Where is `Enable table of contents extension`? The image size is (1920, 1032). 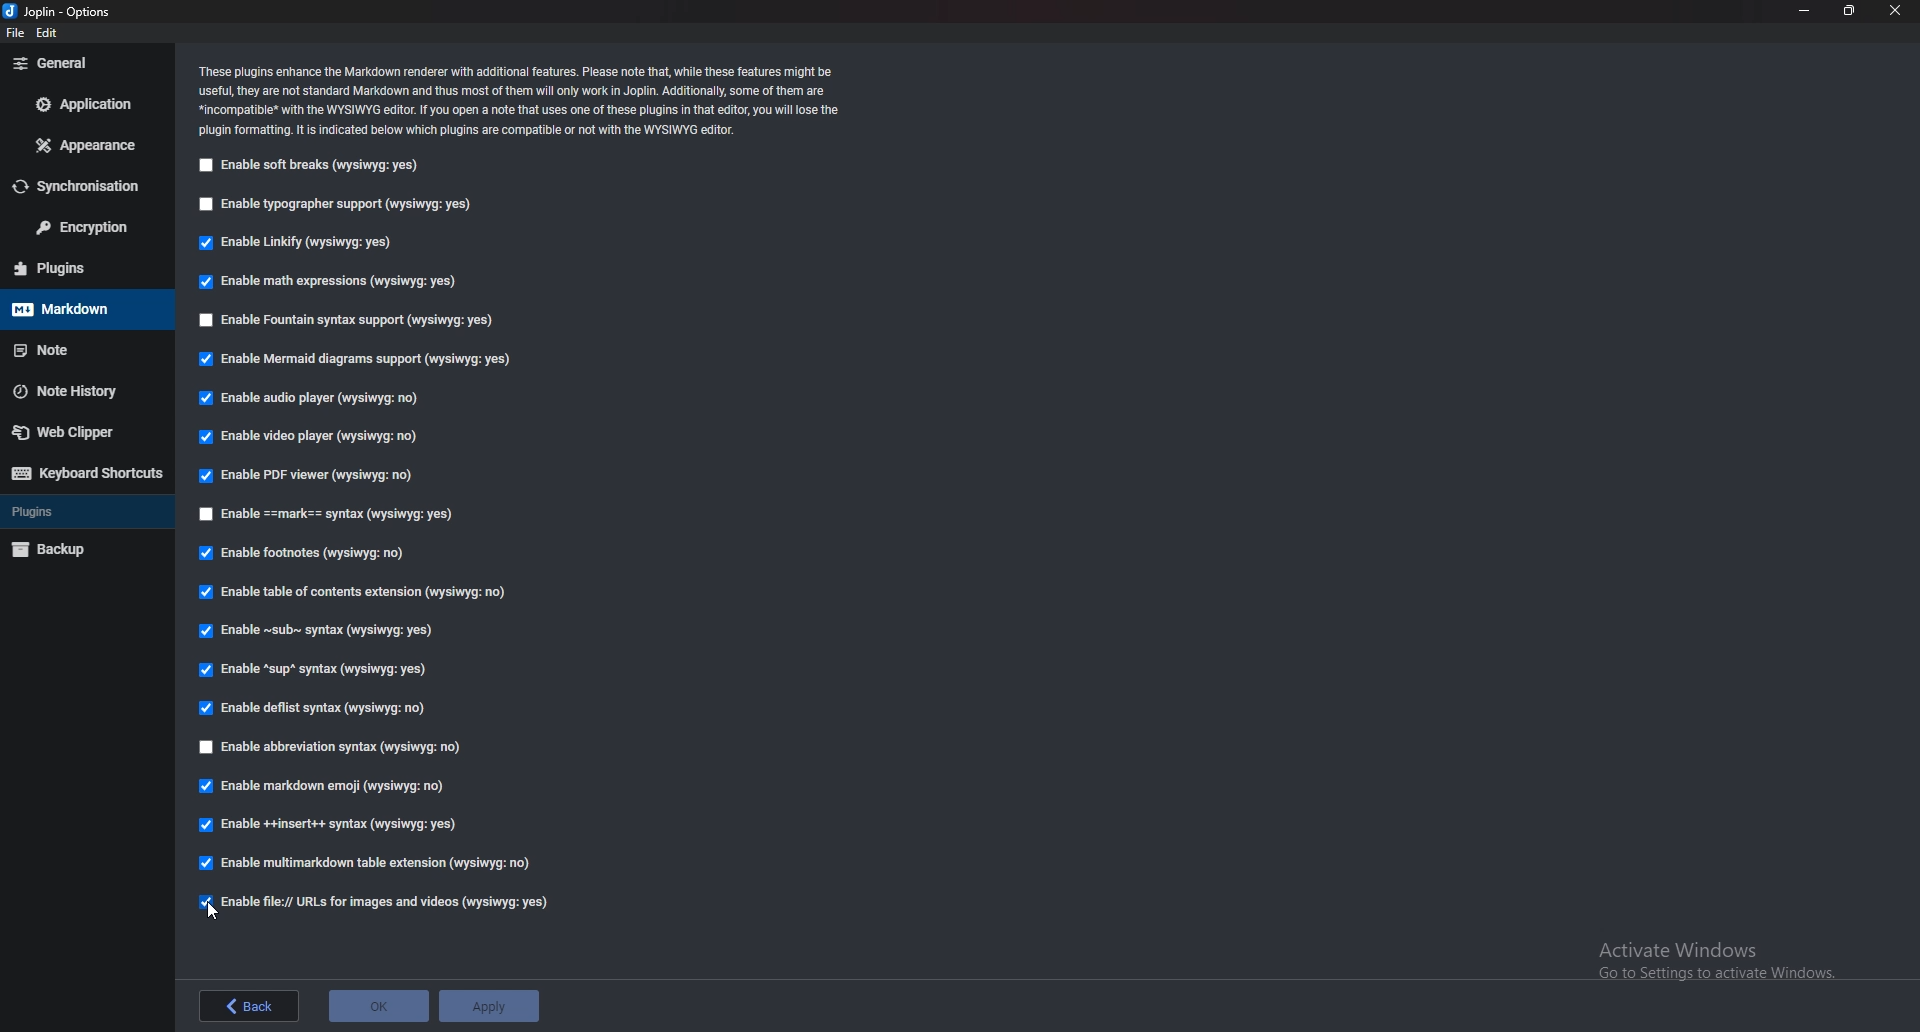 Enable table of contents extension is located at coordinates (357, 591).